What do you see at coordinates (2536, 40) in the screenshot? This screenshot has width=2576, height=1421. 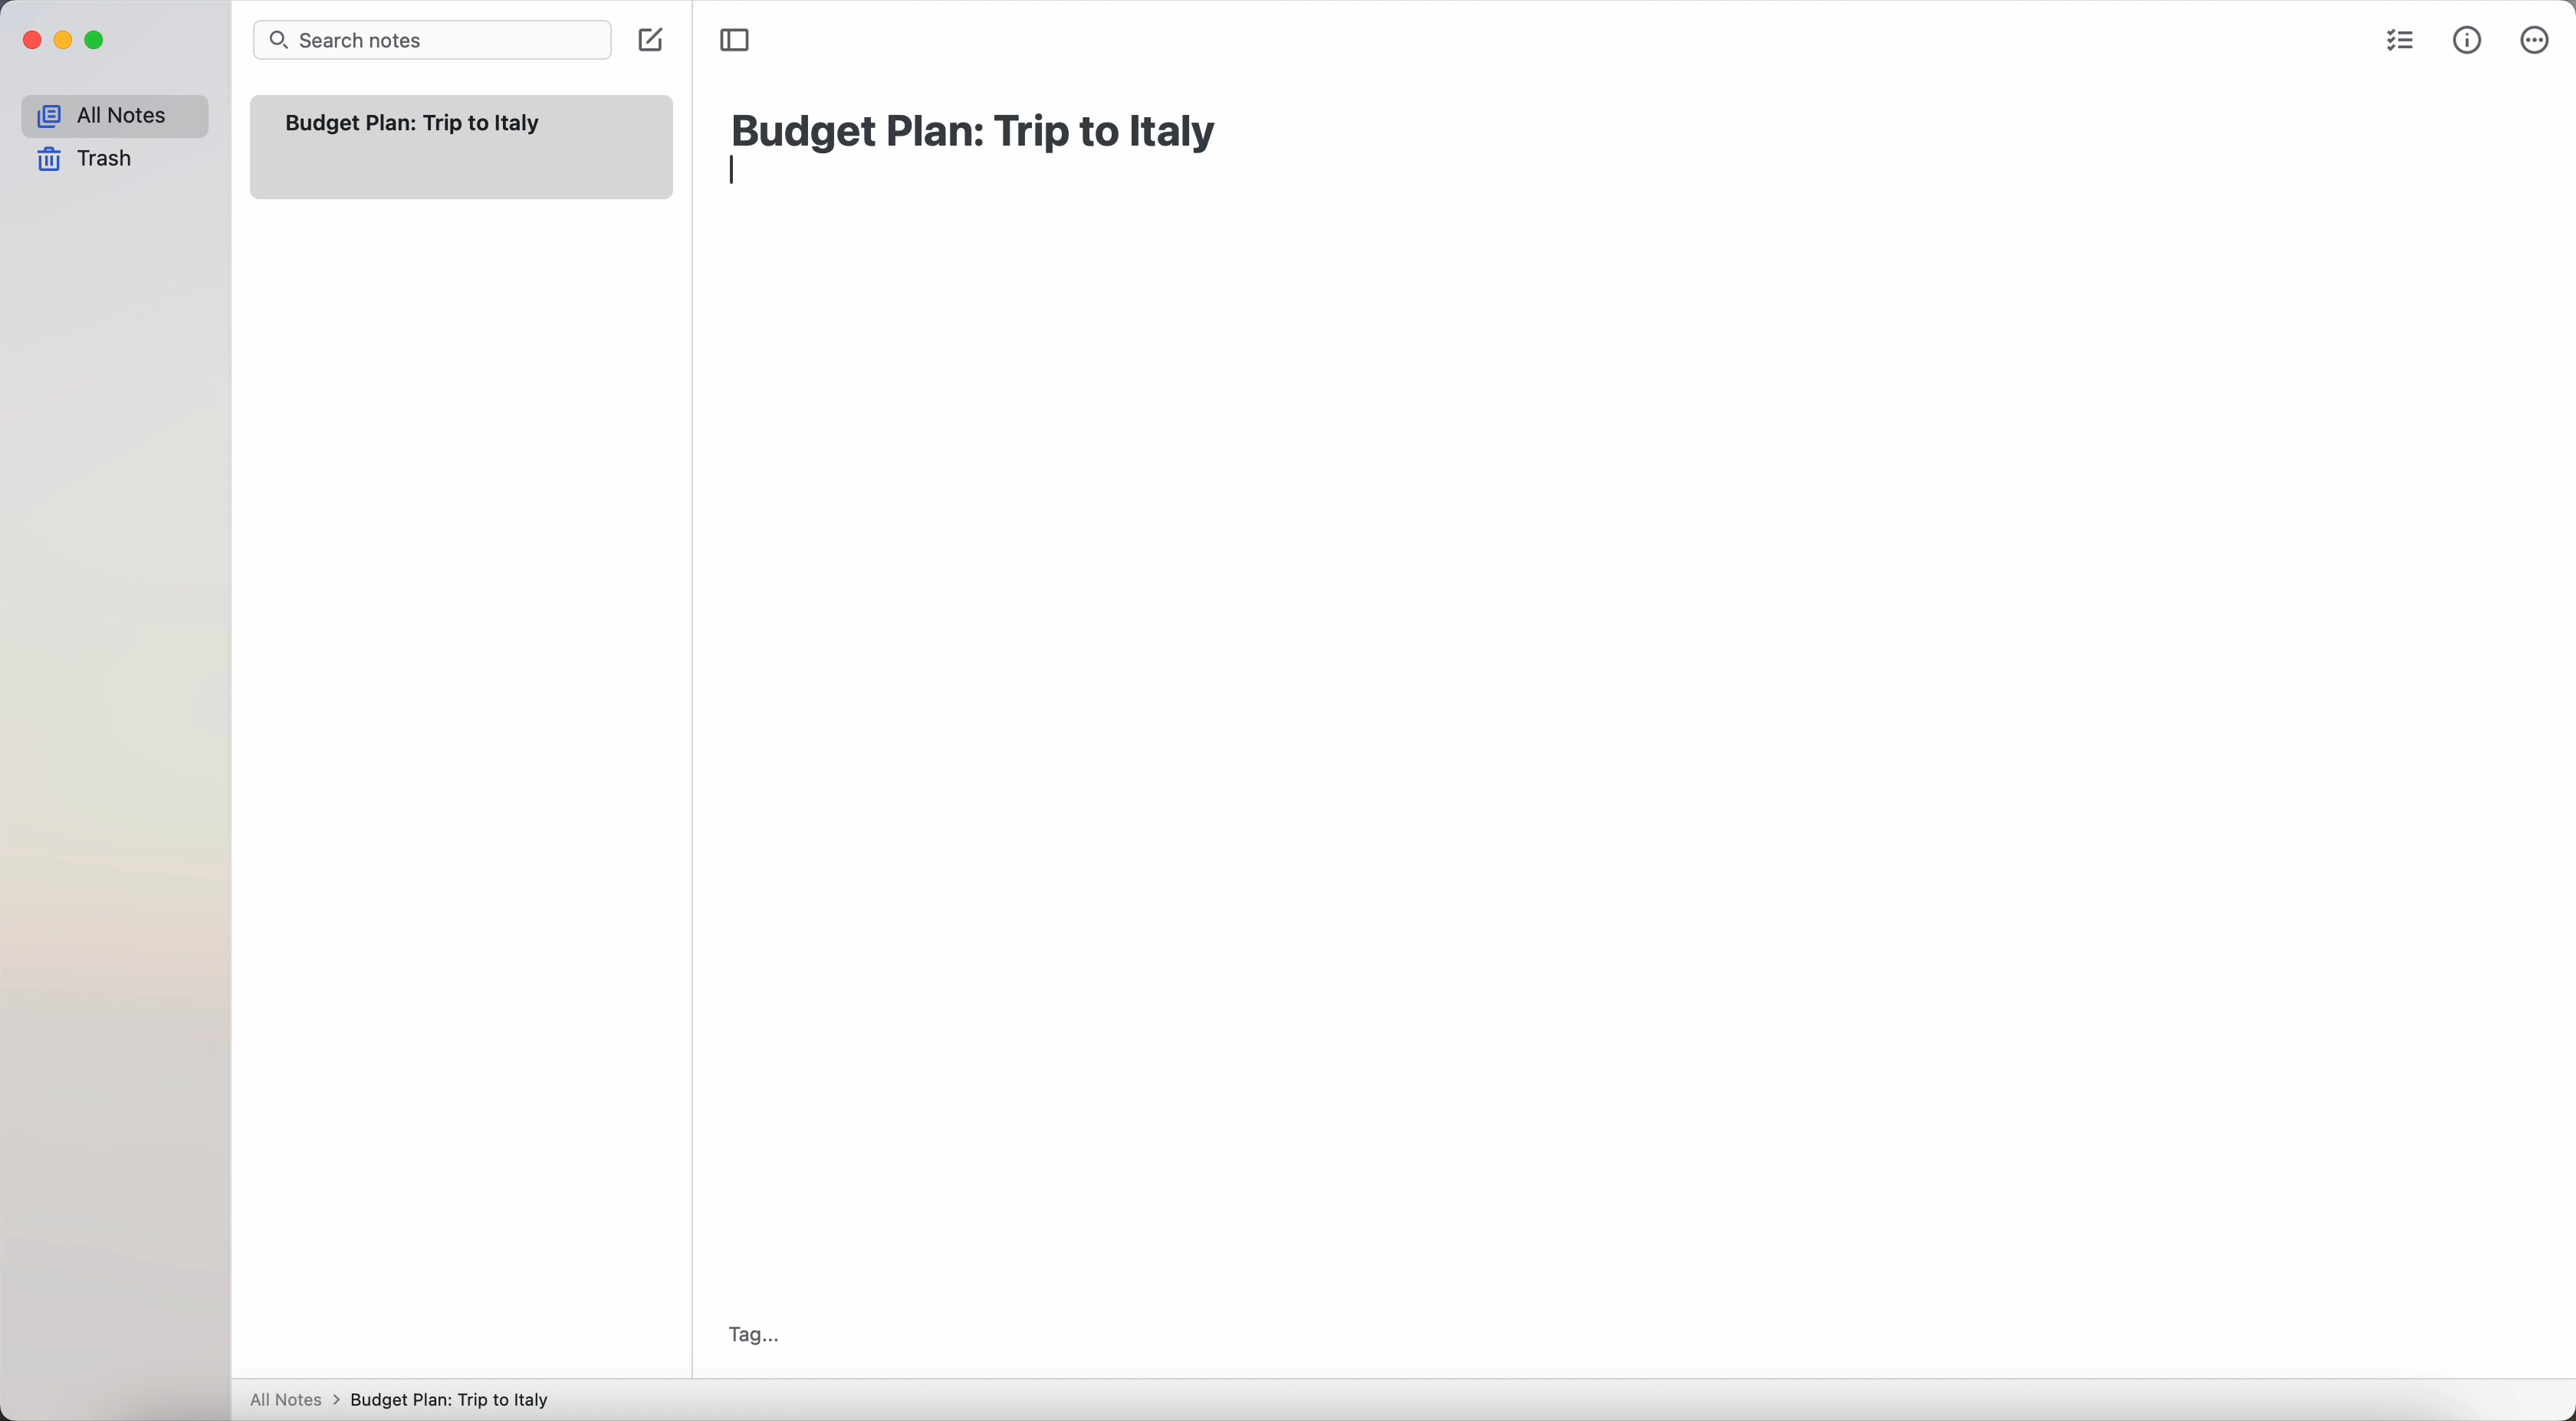 I see `more options` at bounding box center [2536, 40].